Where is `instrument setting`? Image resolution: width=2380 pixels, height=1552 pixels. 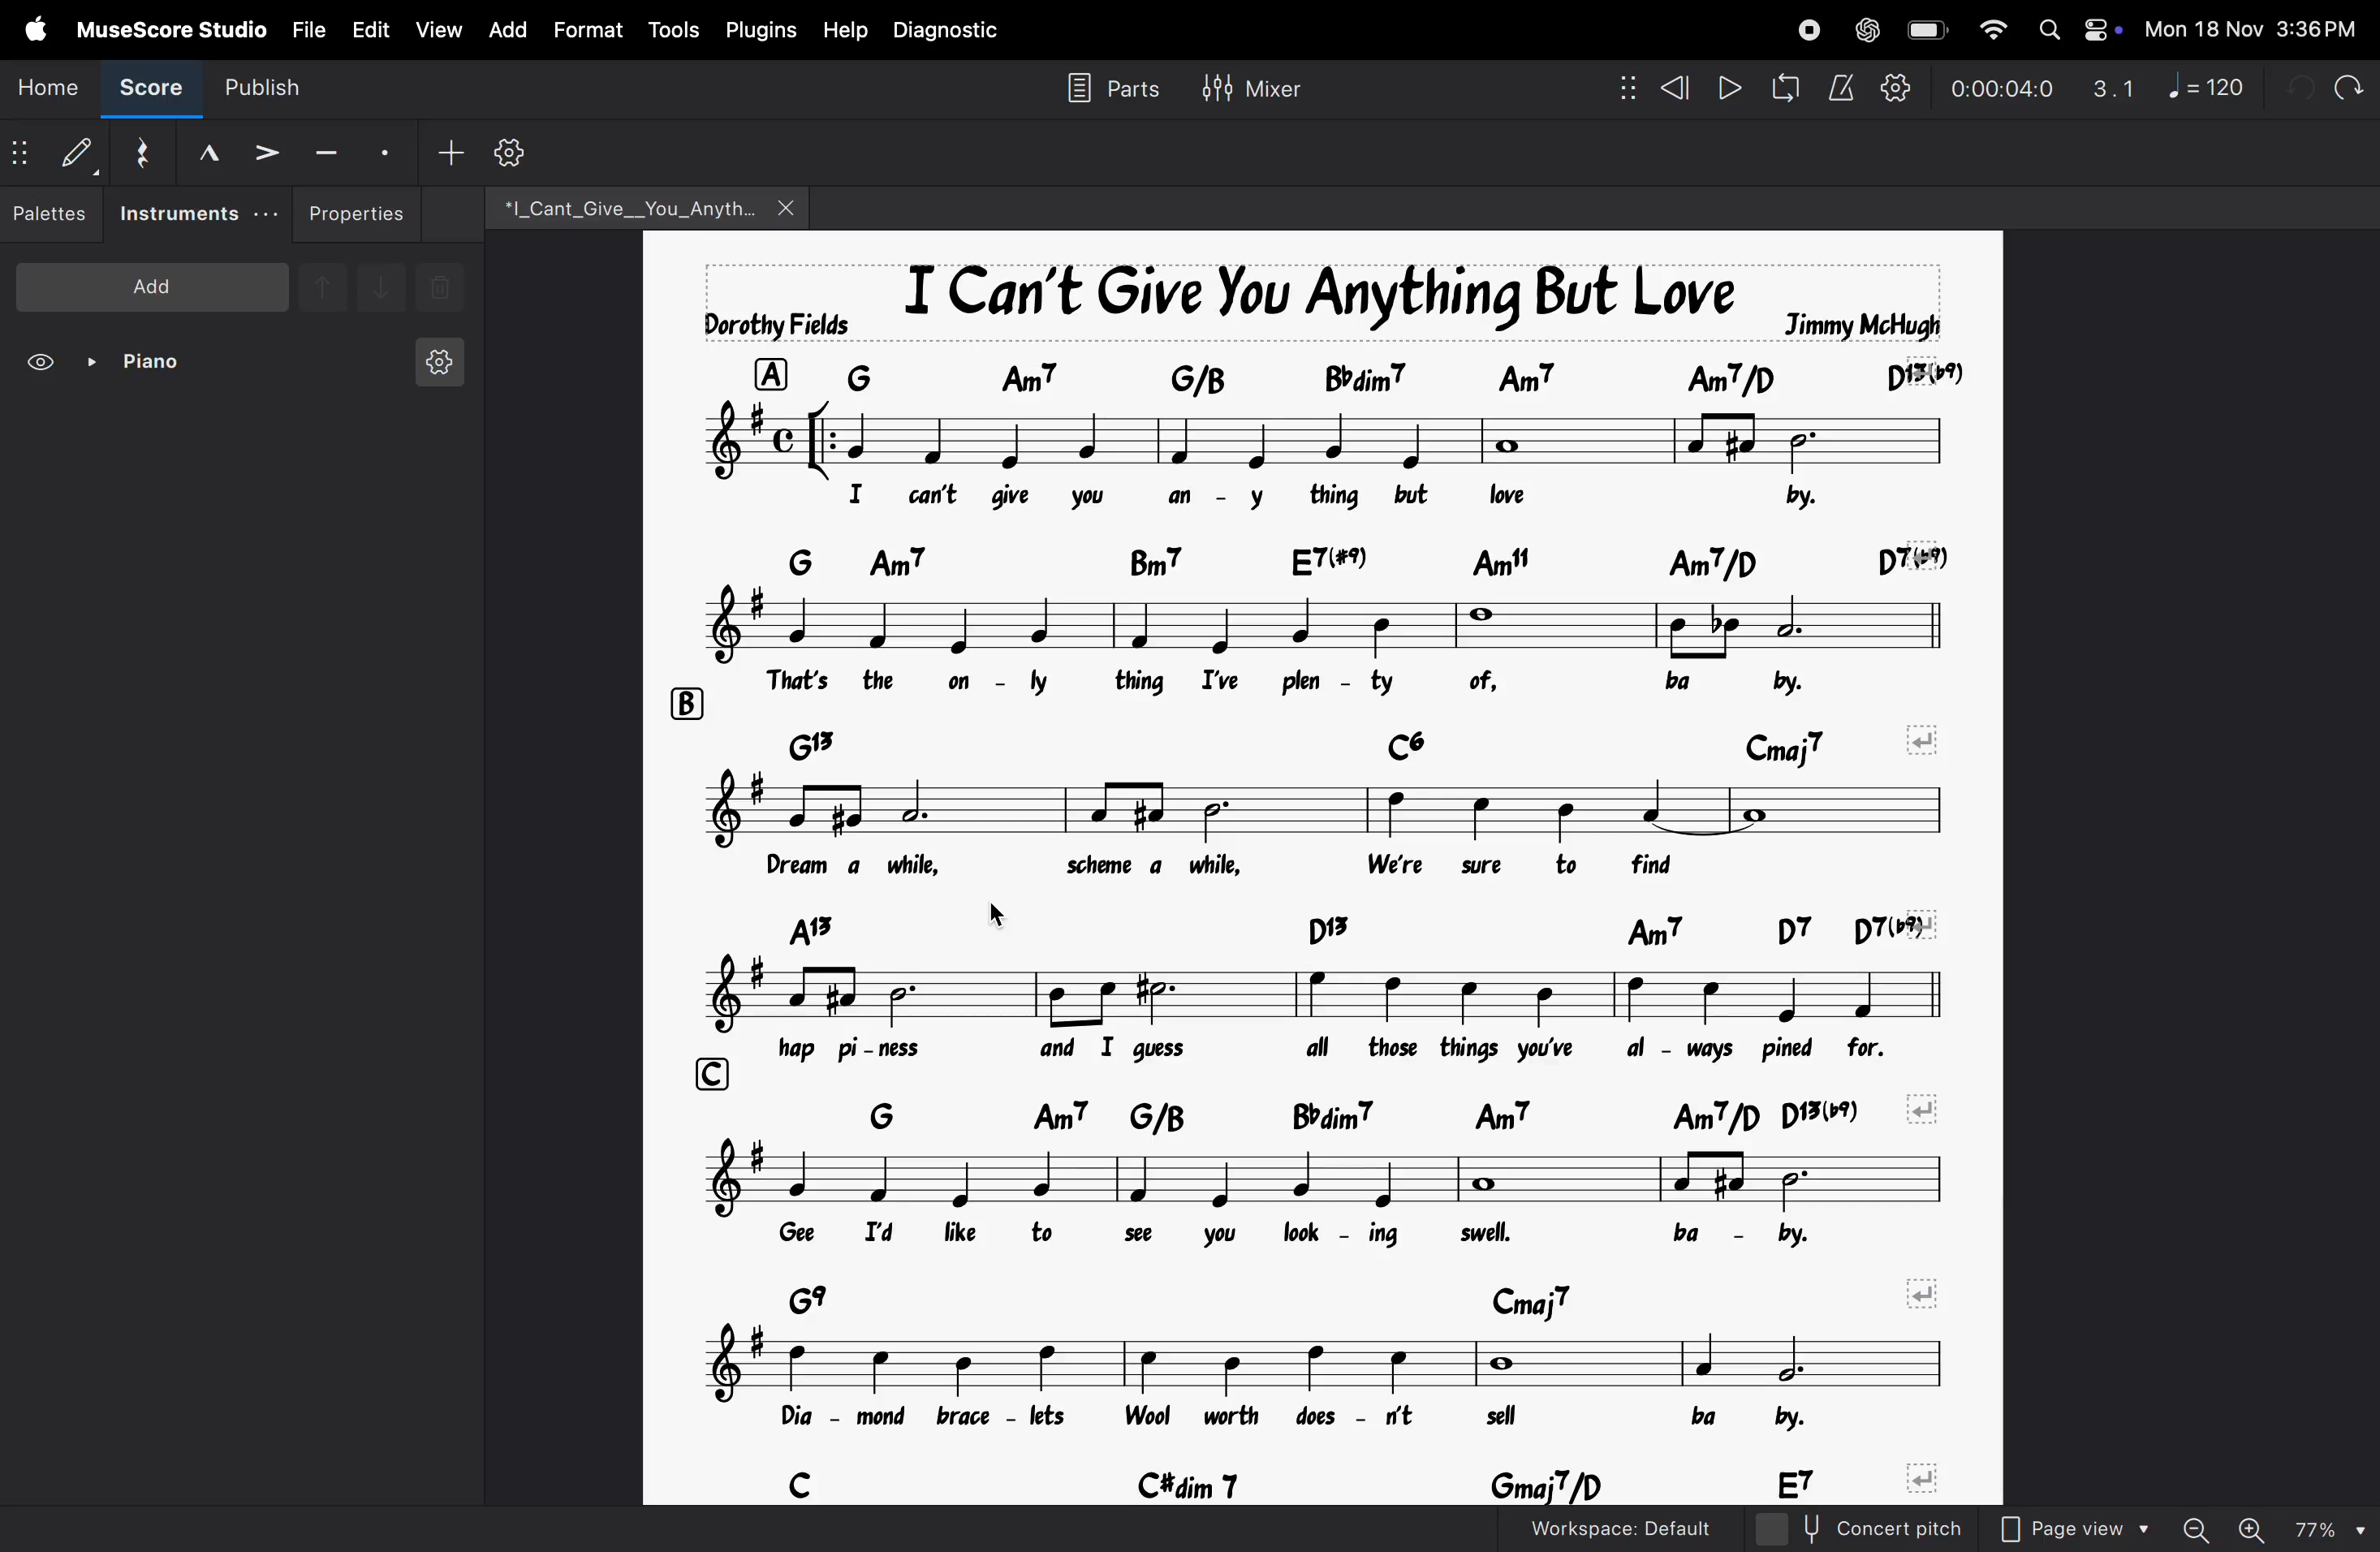 instrument setting is located at coordinates (438, 365).